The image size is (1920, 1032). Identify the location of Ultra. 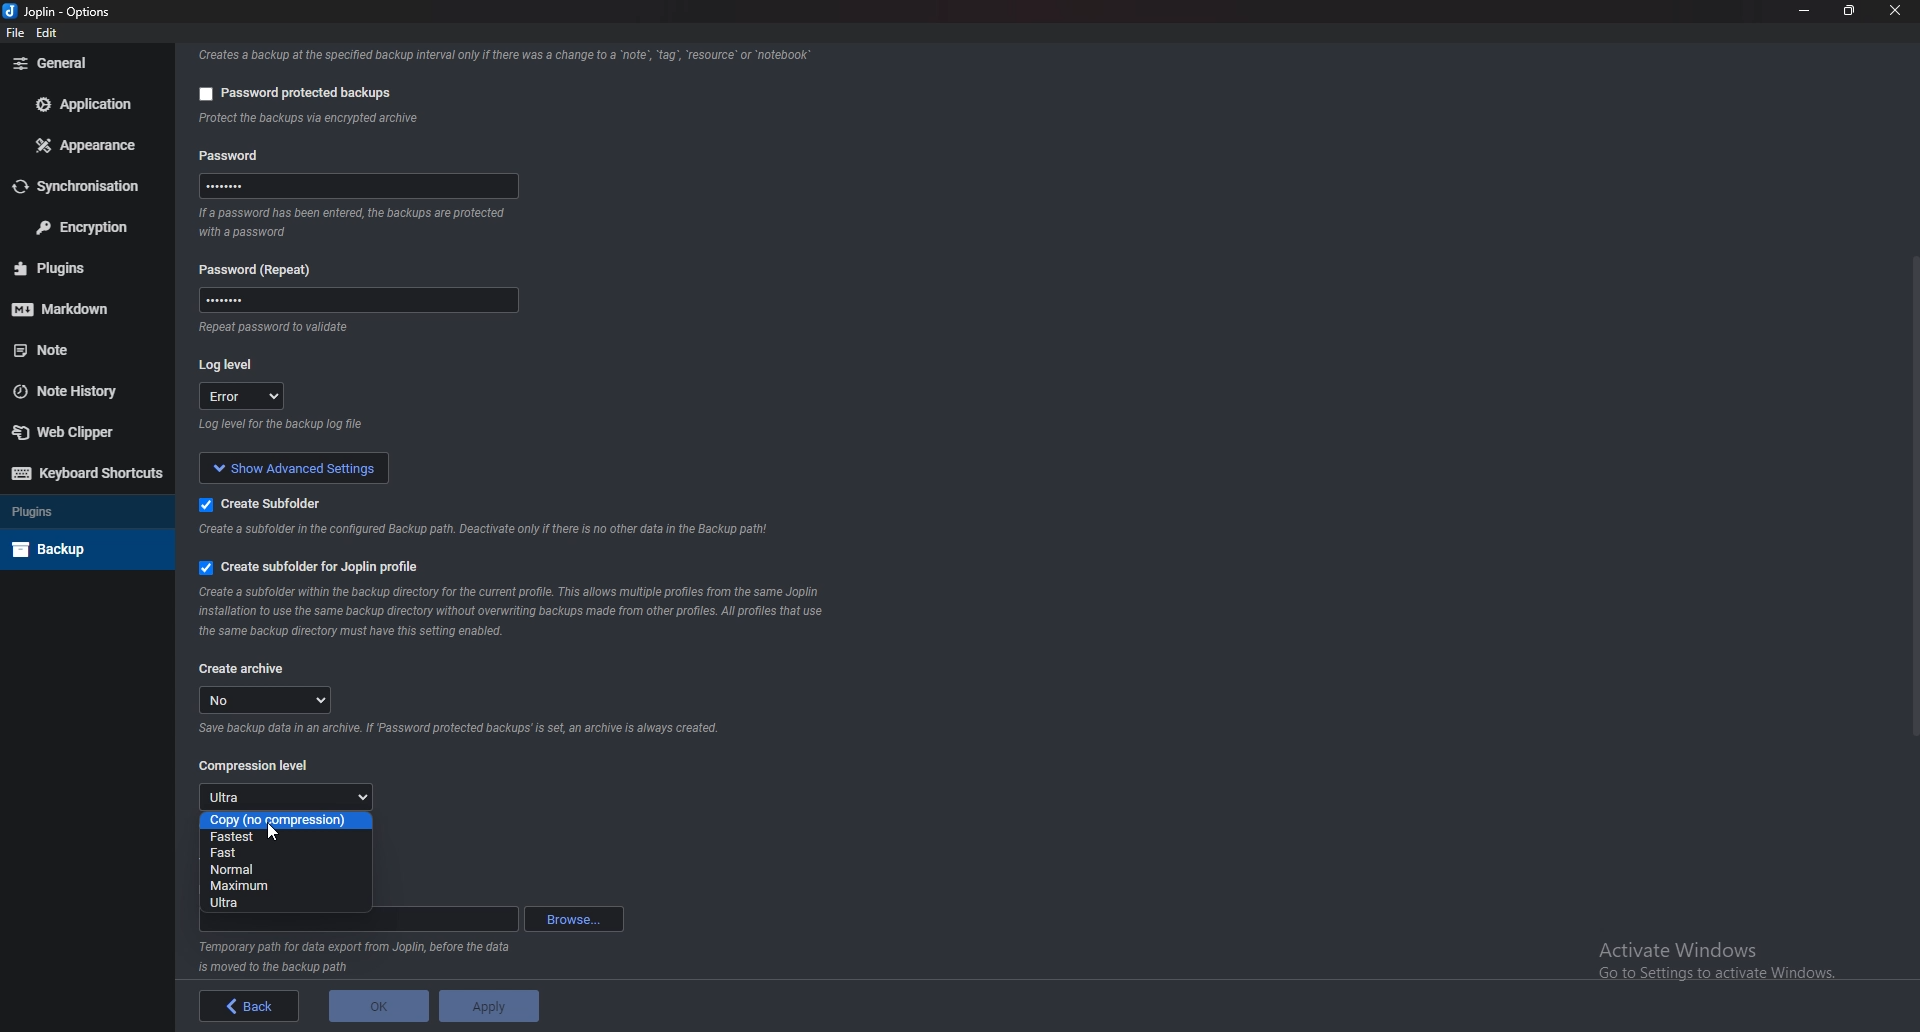
(286, 795).